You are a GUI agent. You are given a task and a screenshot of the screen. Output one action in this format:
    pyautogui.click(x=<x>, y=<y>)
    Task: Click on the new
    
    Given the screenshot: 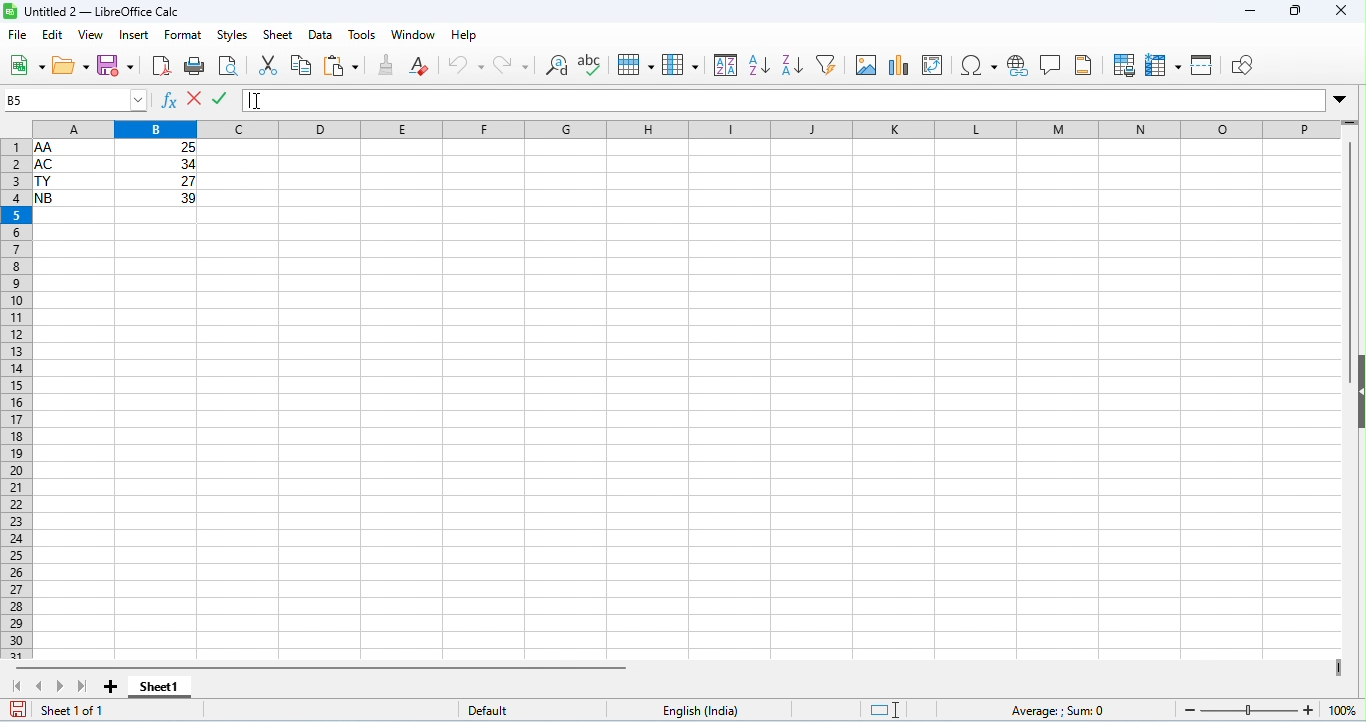 What is the action you would take?
    pyautogui.click(x=27, y=67)
    